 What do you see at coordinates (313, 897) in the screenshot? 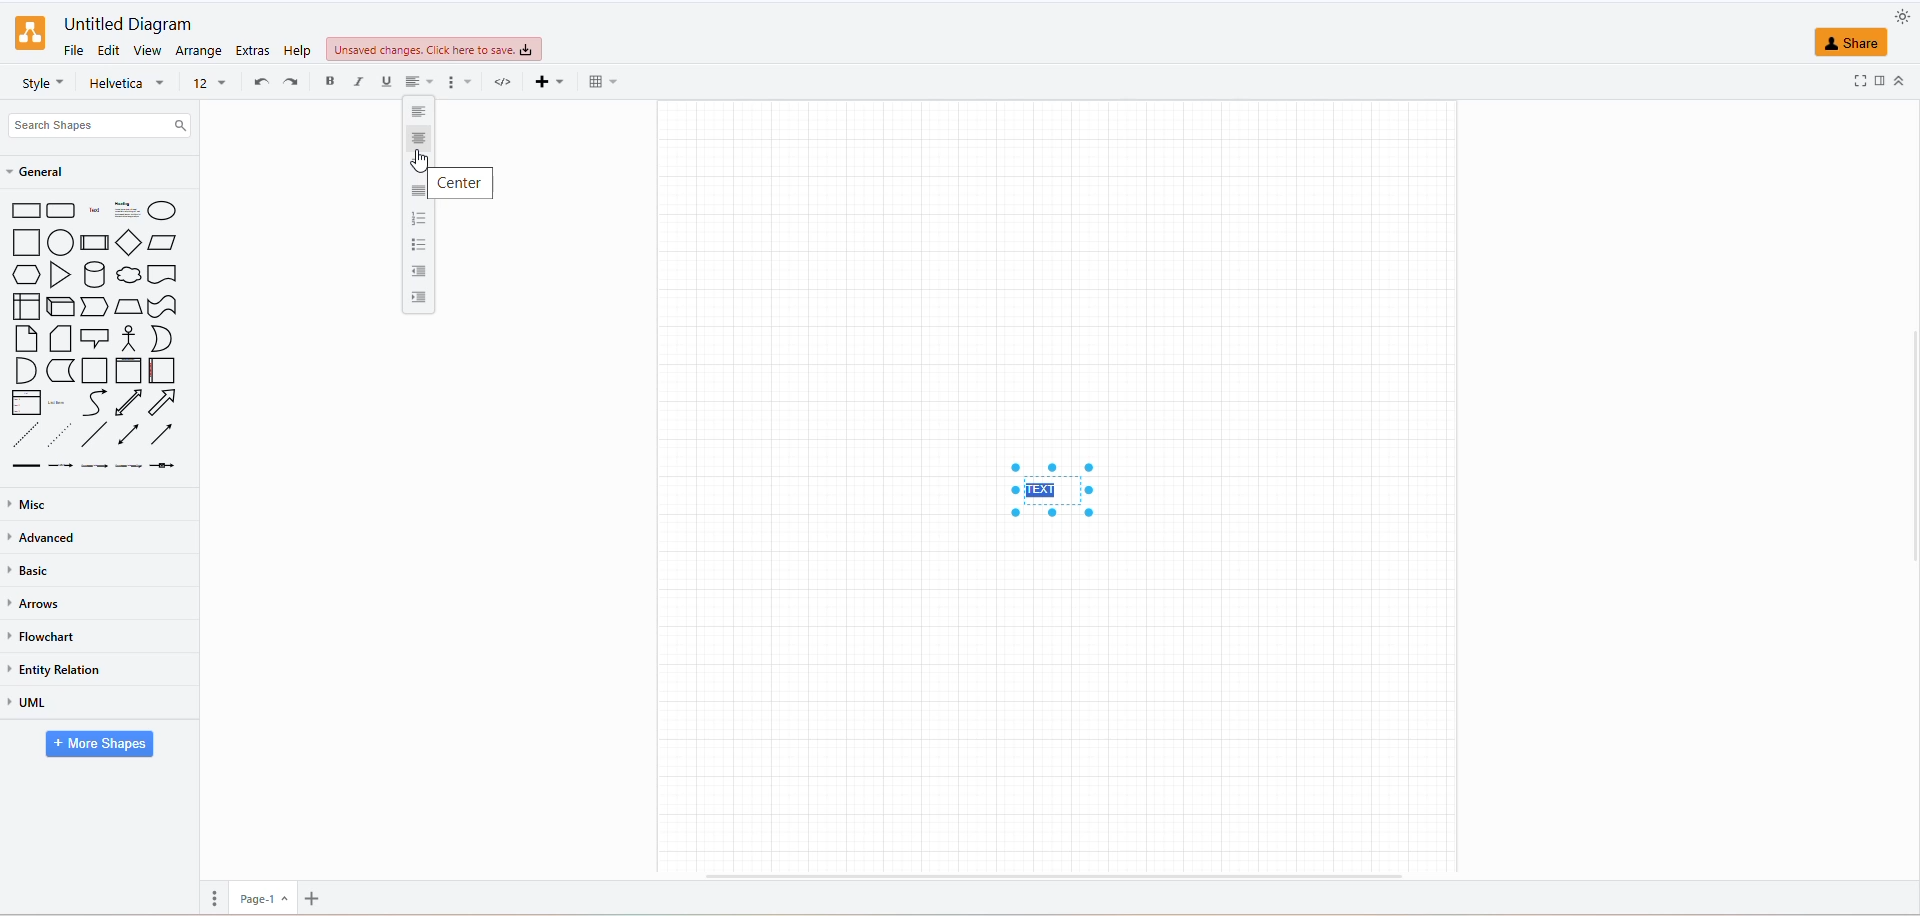
I see `insert page` at bounding box center [313, 897].